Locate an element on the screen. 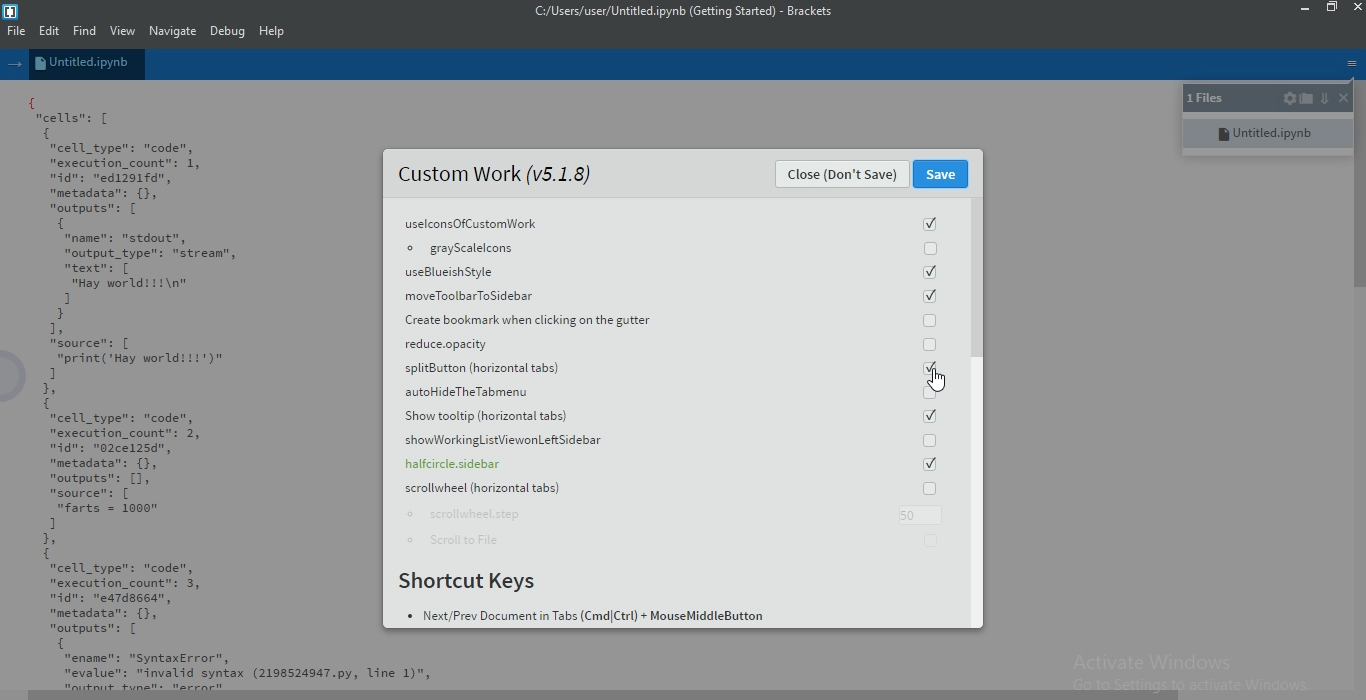  Navigate is located at coordinates (172, 32).